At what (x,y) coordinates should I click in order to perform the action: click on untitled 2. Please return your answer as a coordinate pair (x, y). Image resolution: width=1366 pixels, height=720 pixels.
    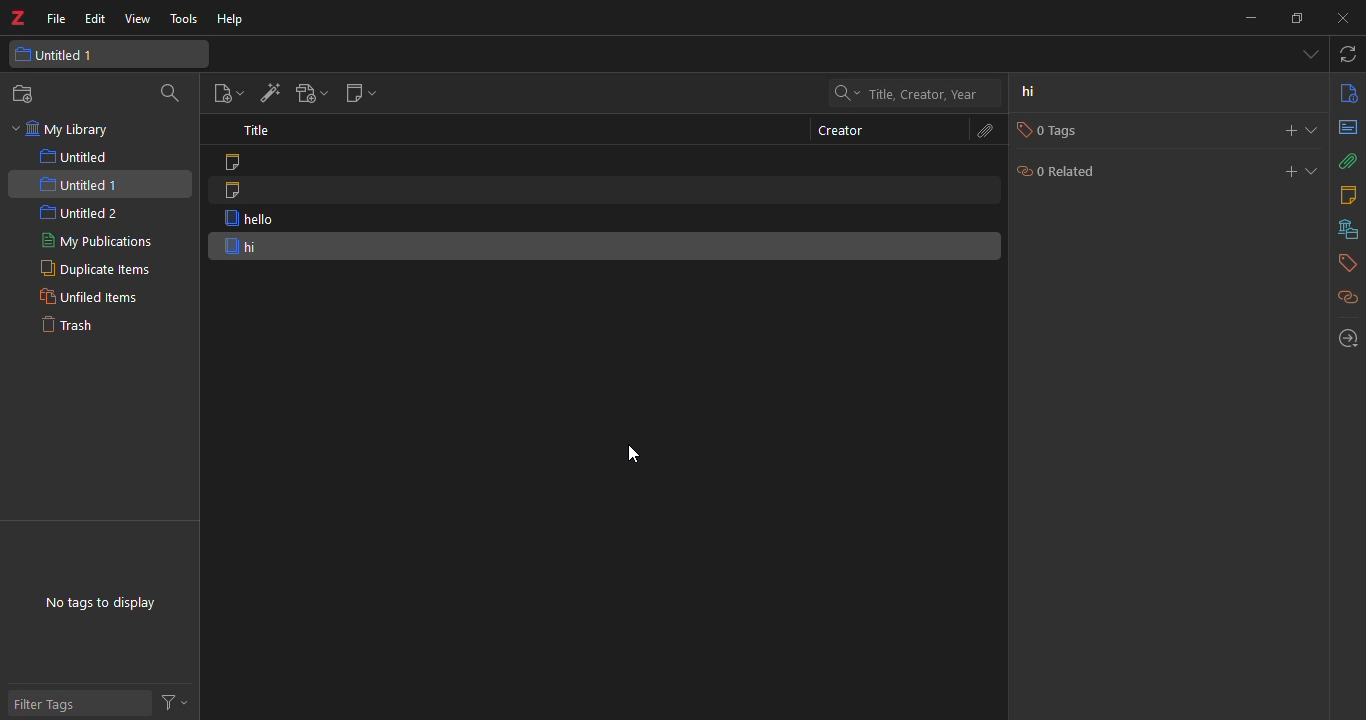
    Looking at the image, I should click on (80, 212).